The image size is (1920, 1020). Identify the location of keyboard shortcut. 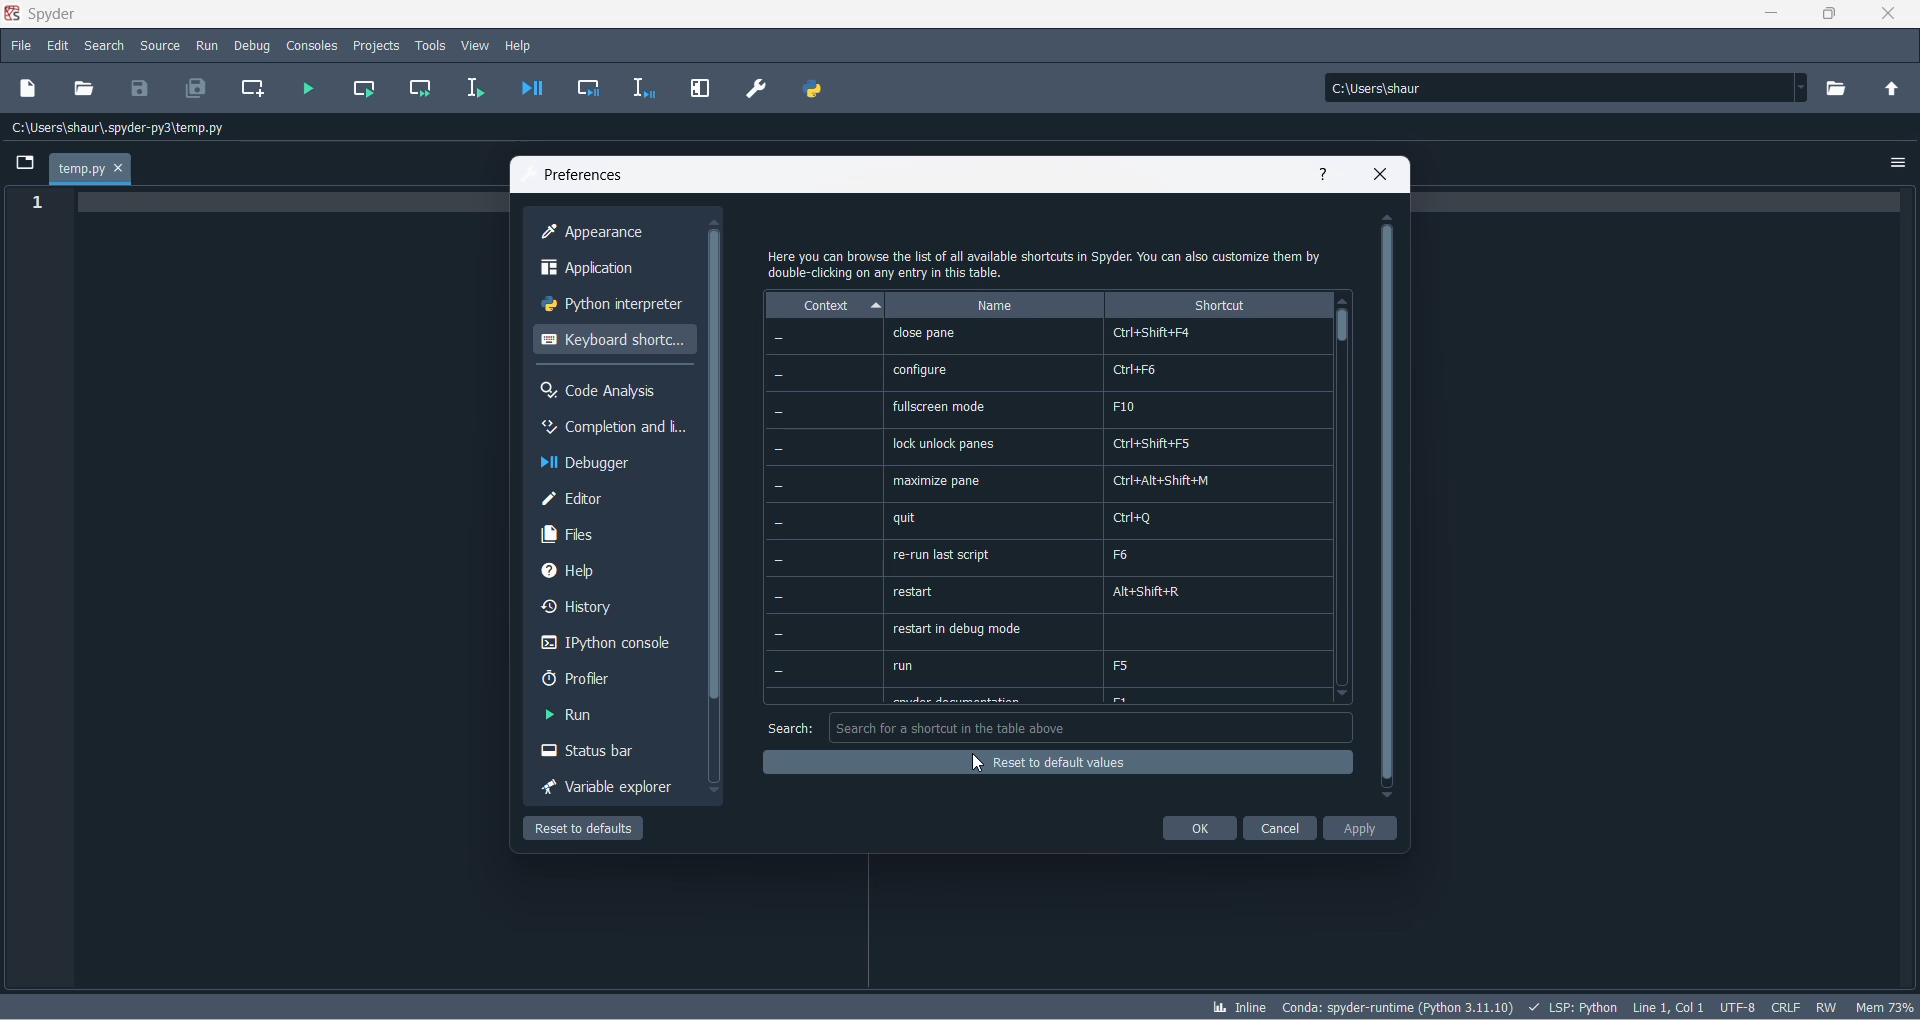
(618, 341).